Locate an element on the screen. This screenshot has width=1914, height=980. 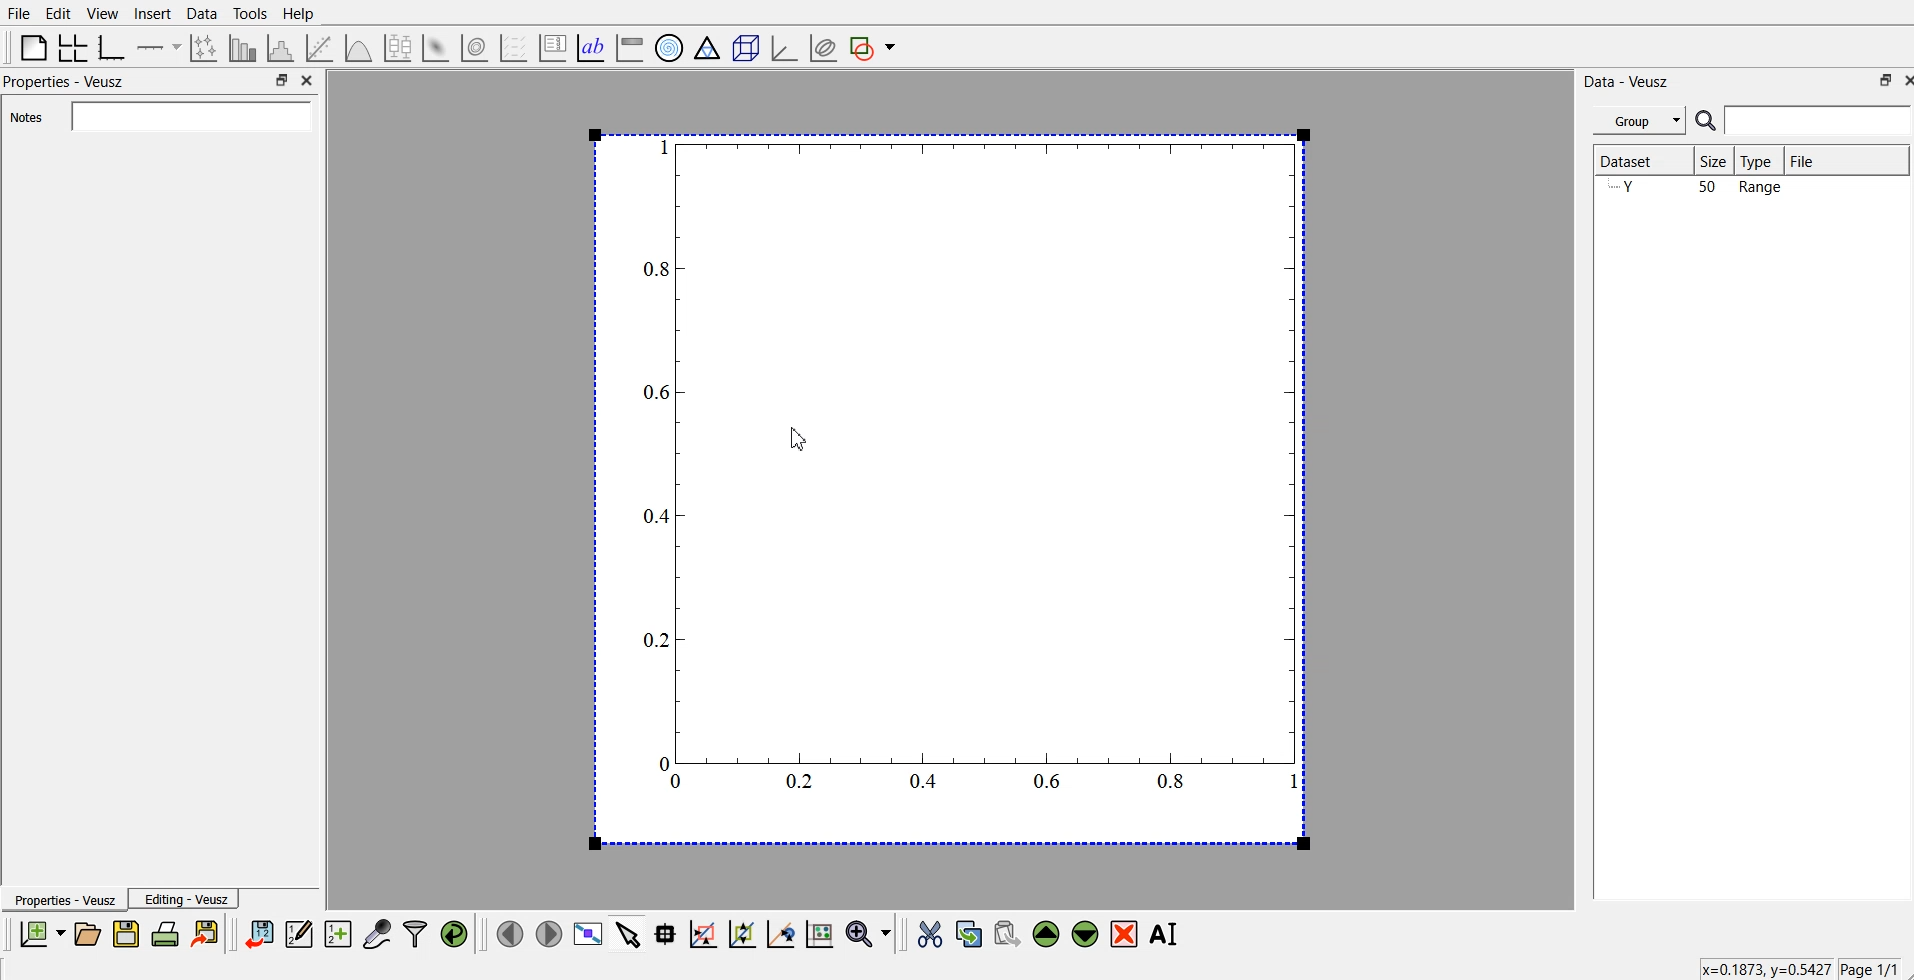
read the data points is located at coordinates (669, 936).